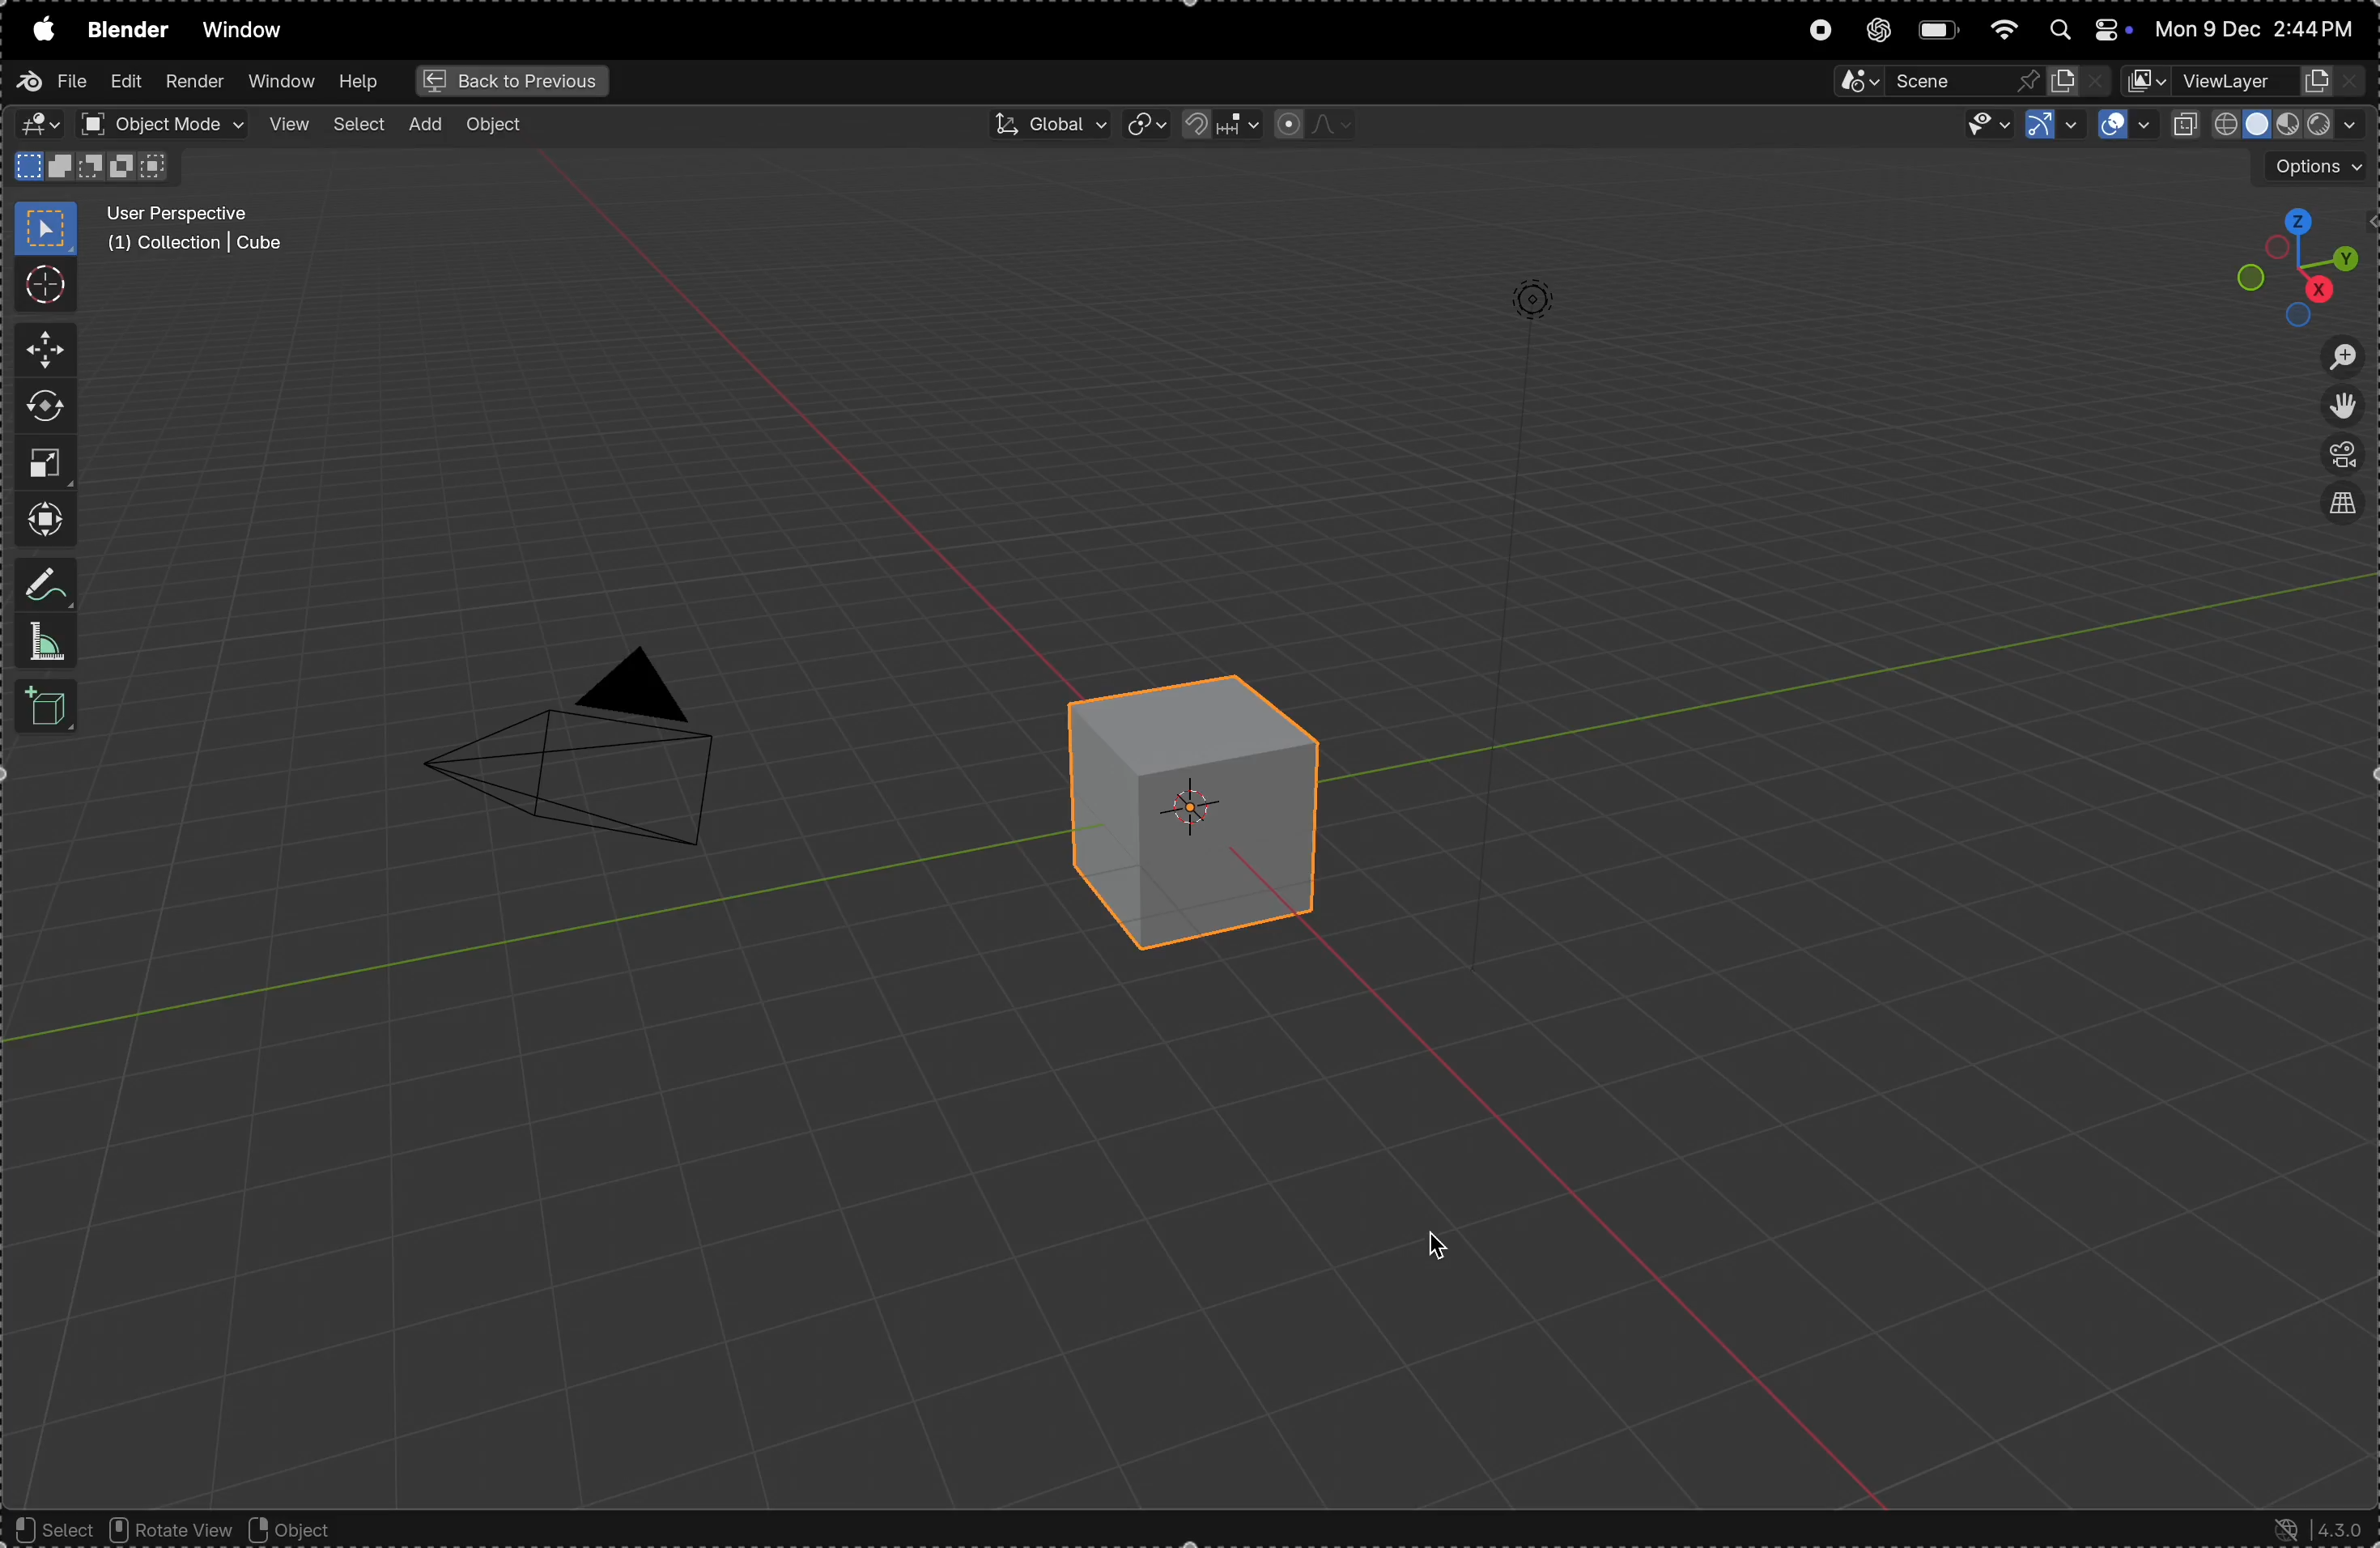  I want to click on Global, so click(1042, 122).